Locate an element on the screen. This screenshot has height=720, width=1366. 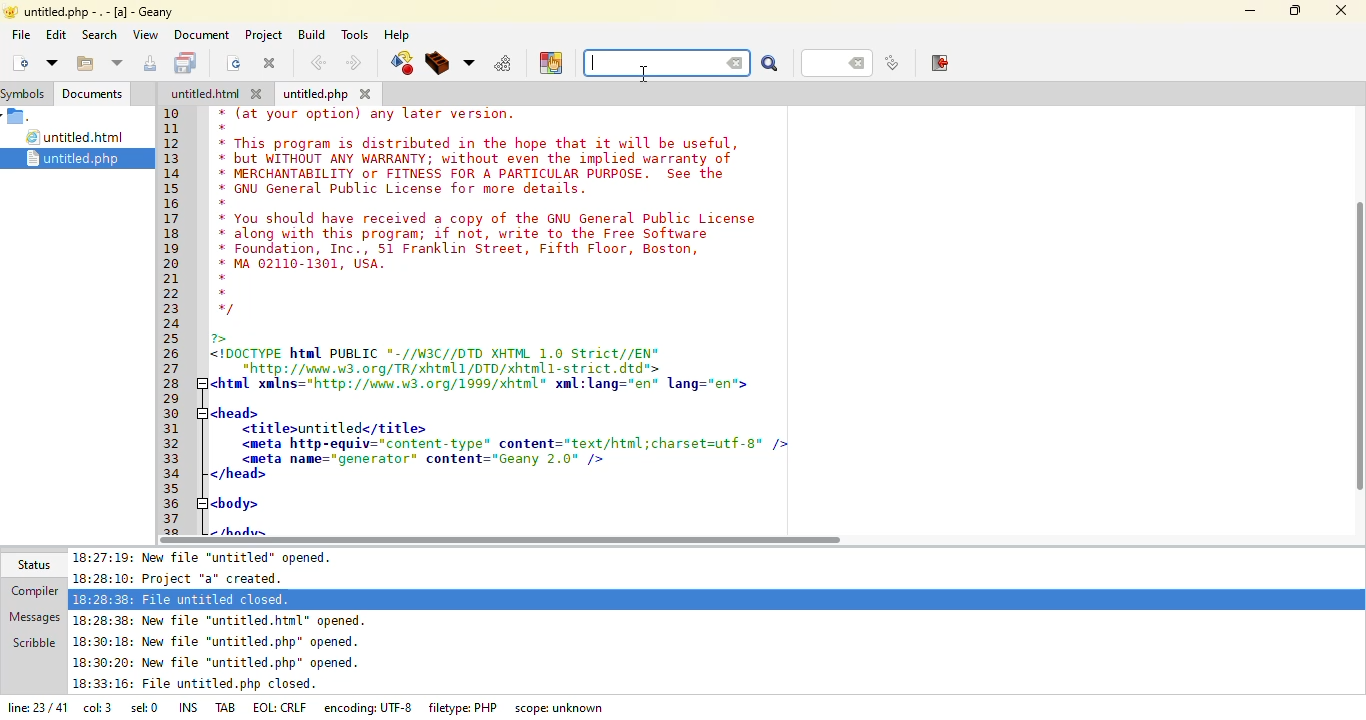
scope: unknown is located at coordinates (561, 708).